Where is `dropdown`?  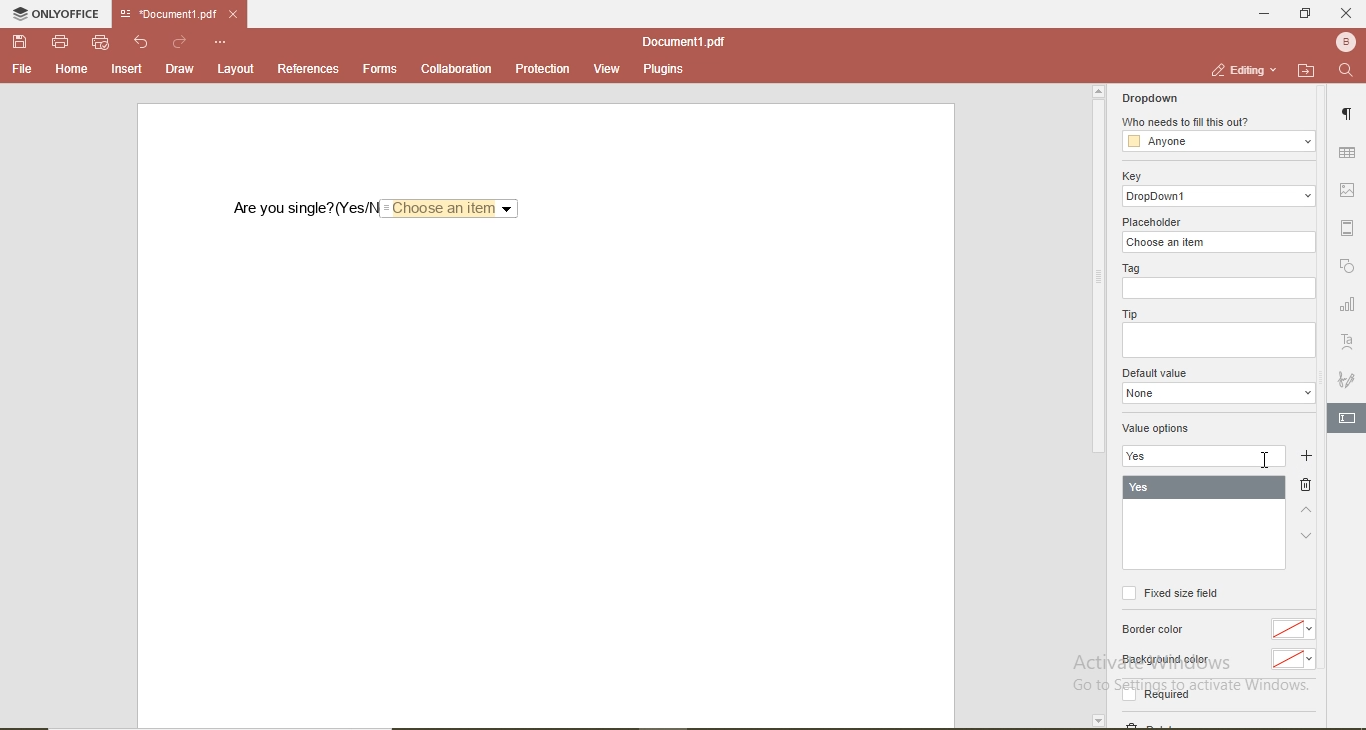
dropdown is located at coordinates (1217, 393).